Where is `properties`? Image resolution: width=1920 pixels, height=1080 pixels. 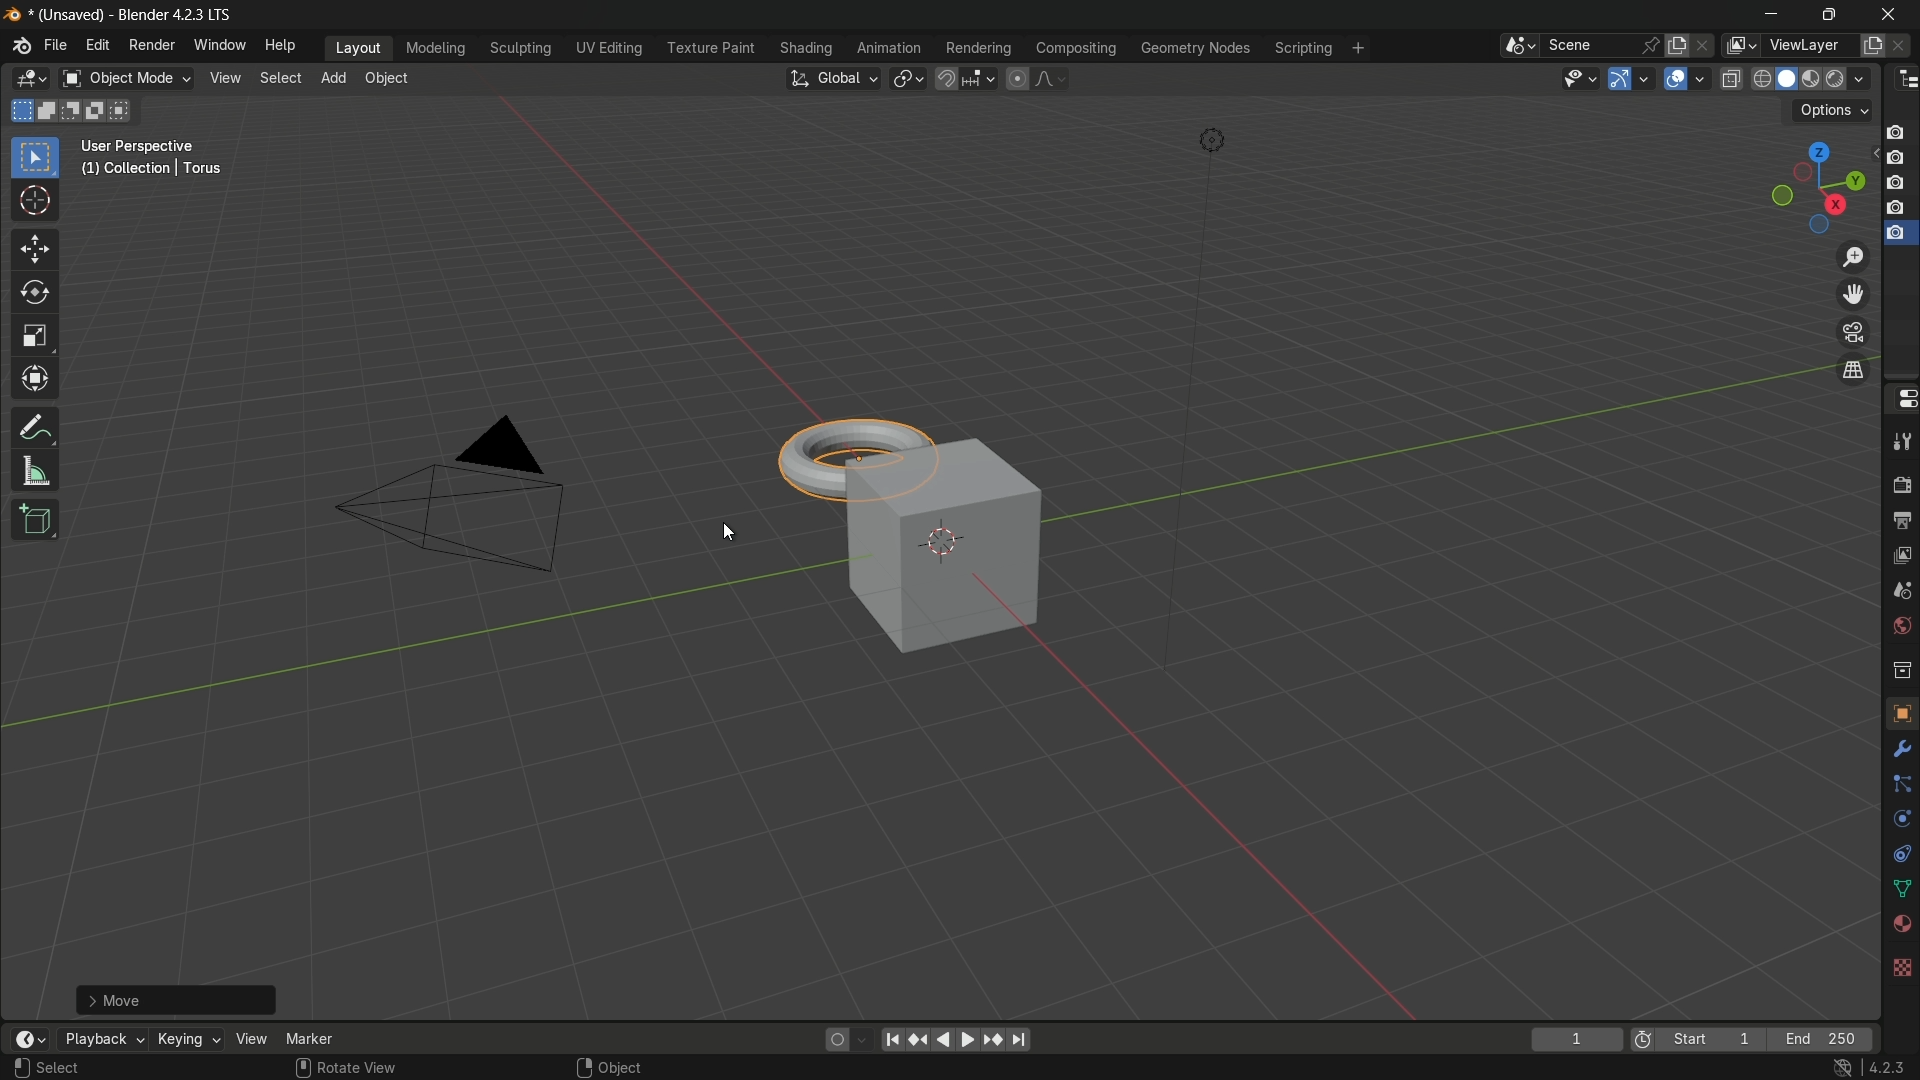 properties is located at coordinates (1901, 398).